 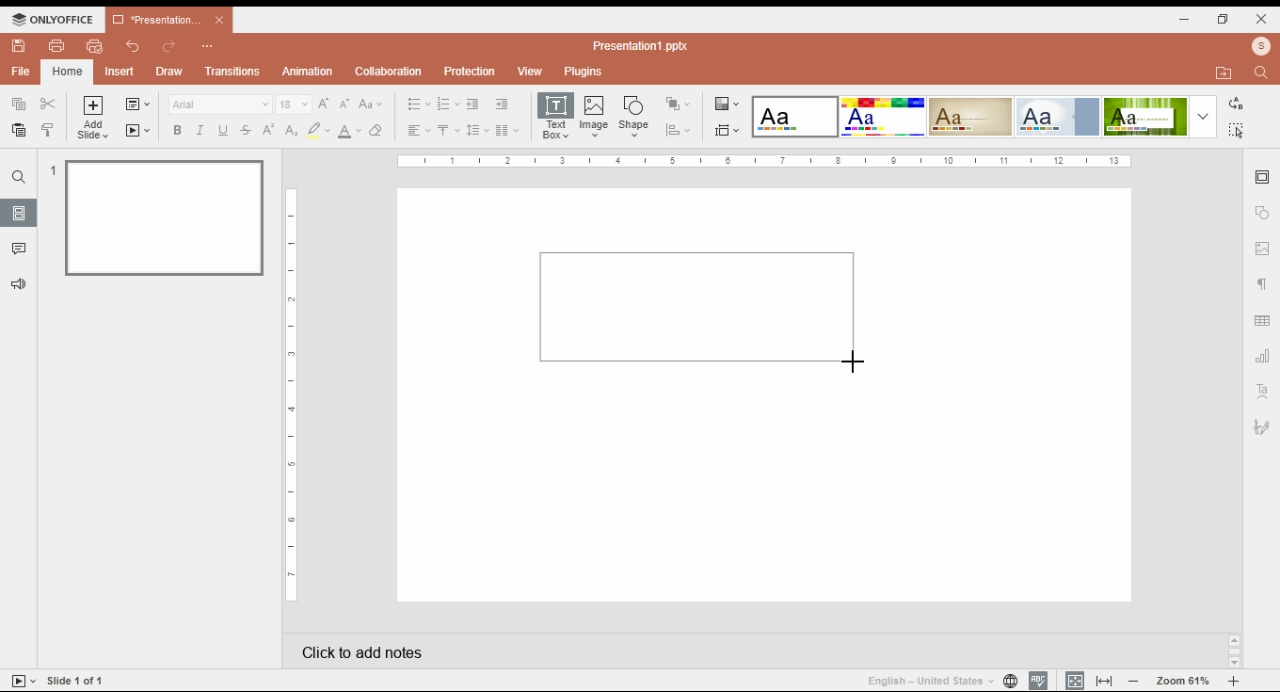 What do you see at coordinates (1263, 178) in the screenshot?
I see `slide settings` at bounding box center [1263, 178].